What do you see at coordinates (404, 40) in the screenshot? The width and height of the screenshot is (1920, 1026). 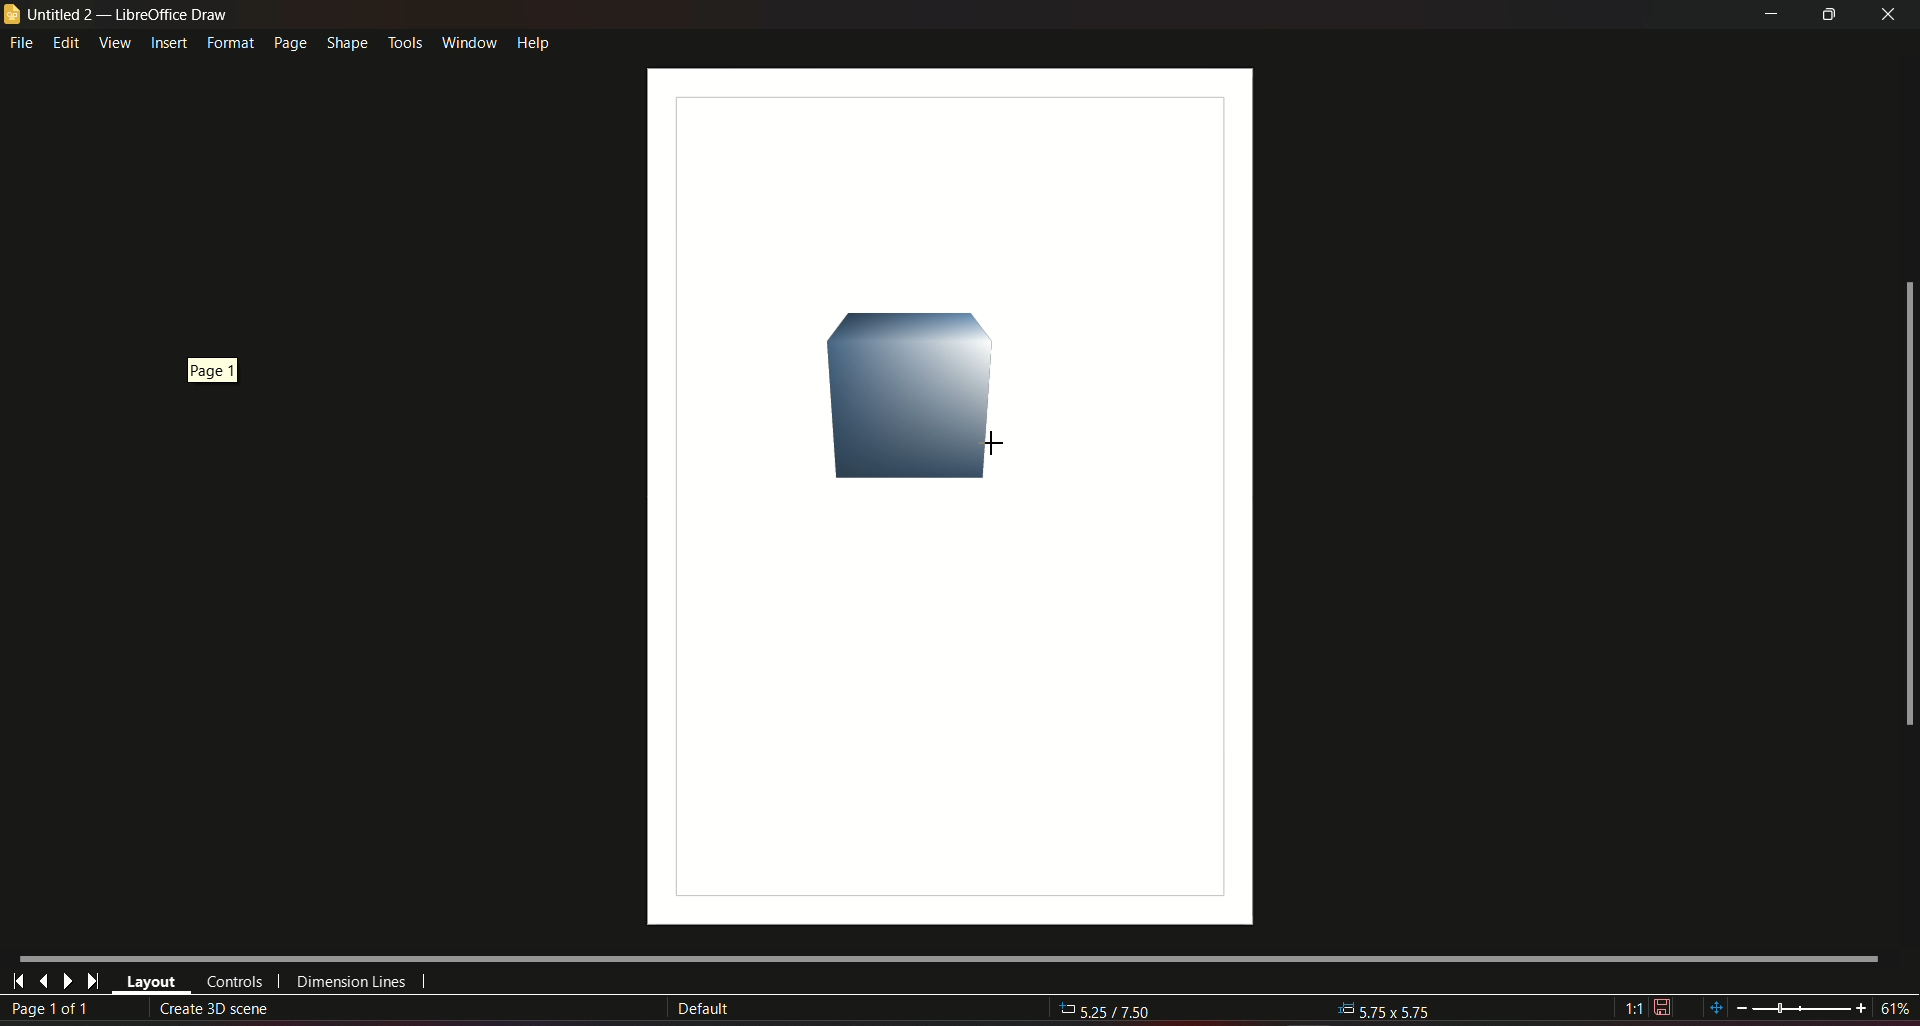 I see `tools` at bounding box center [404, 40].